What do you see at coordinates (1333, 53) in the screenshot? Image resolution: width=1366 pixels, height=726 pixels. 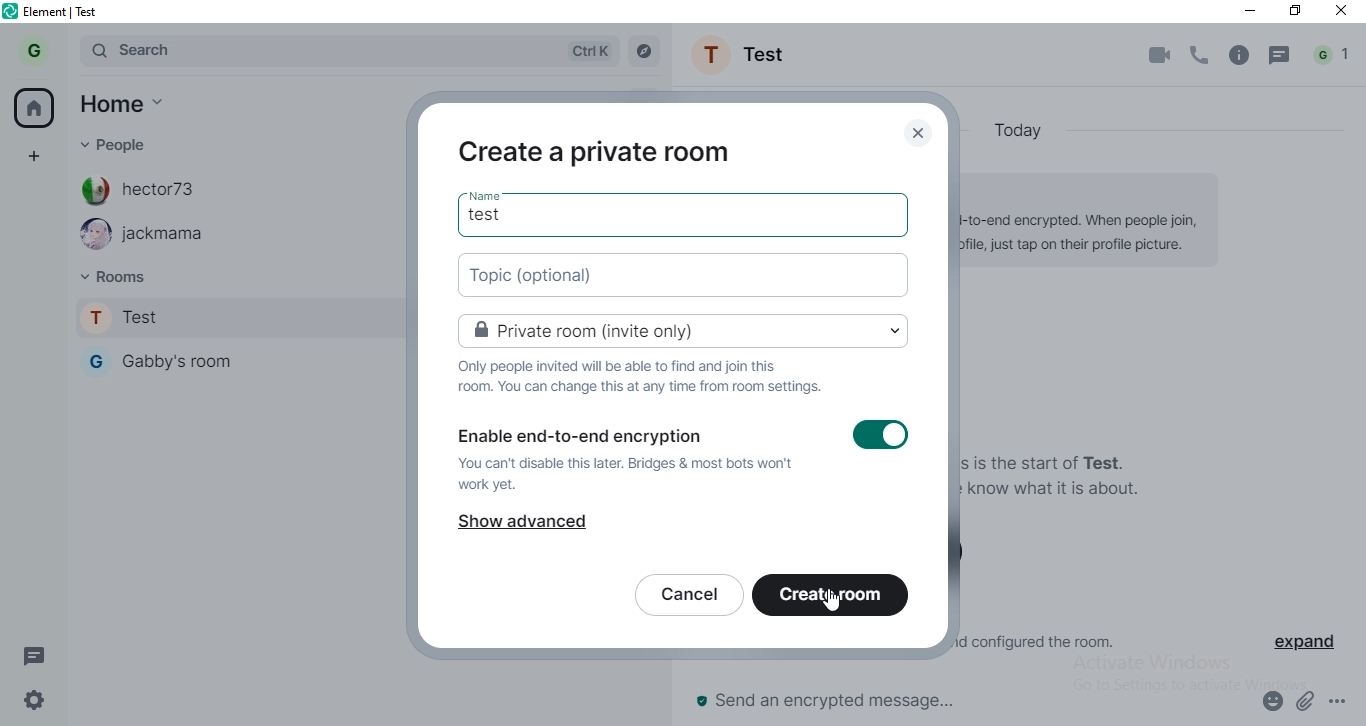 I see `notification` at bounding box center [1333, 53].